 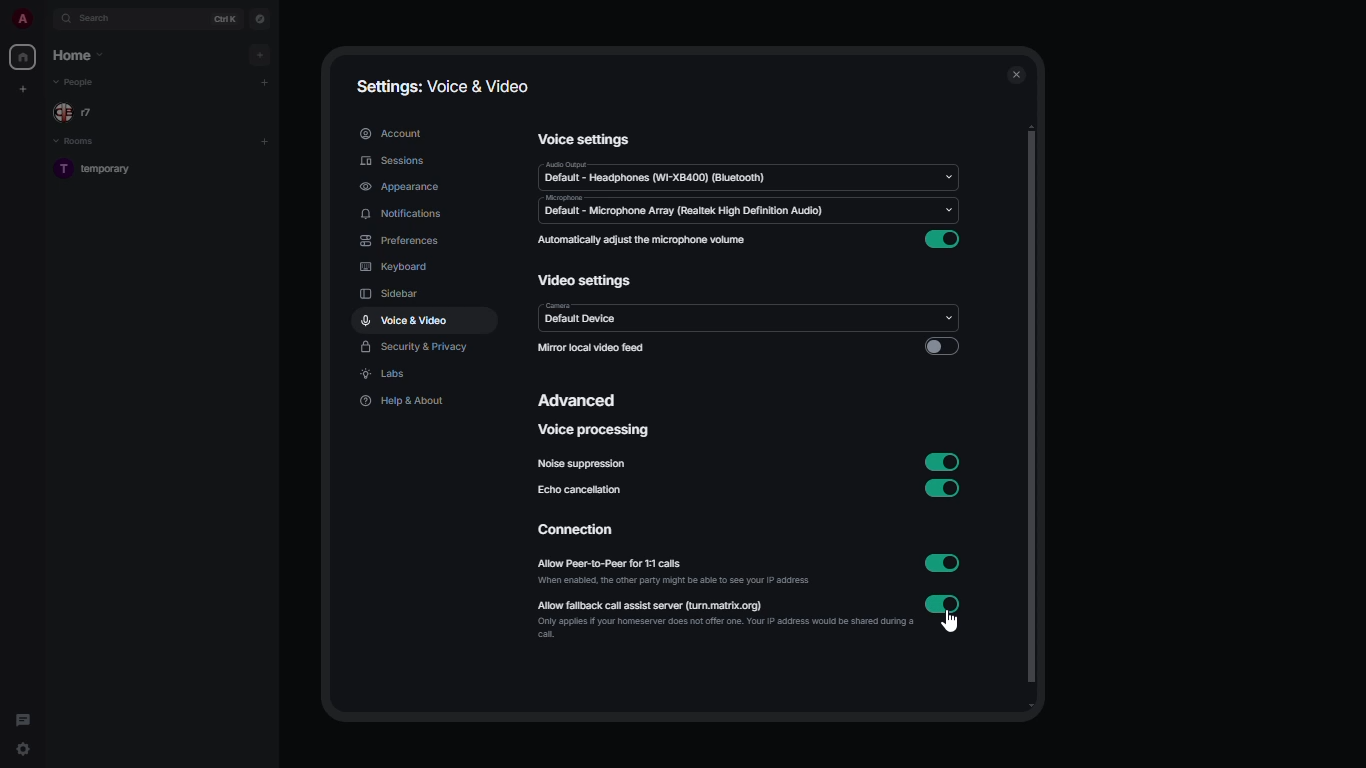 What do you see at coordinates (22, 19) in the screenshot?
I see `profile` at bounding box center [22, 19].